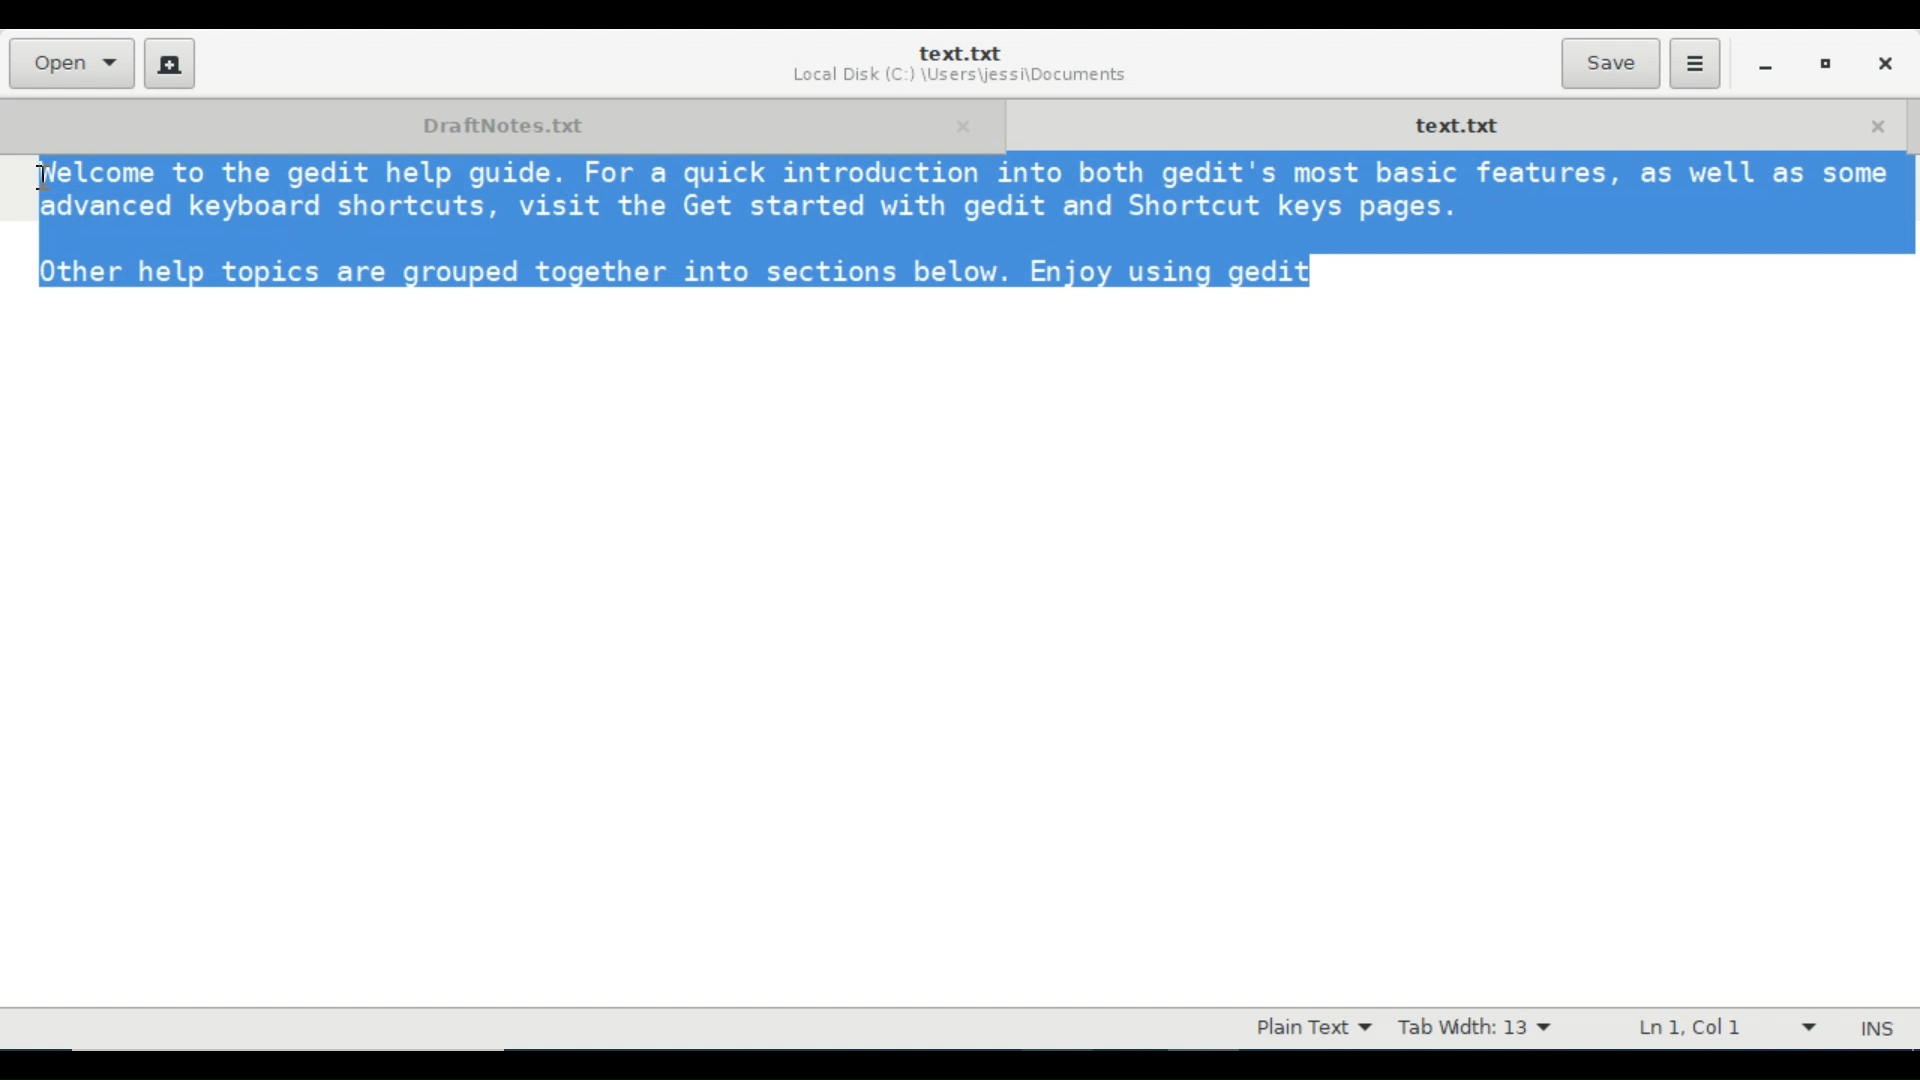 Image resolution: width=1920 pixels, height=1080 pixels. Describe the element at coordinates (1883, 61) in the screenshot. I see `Close` at that location.